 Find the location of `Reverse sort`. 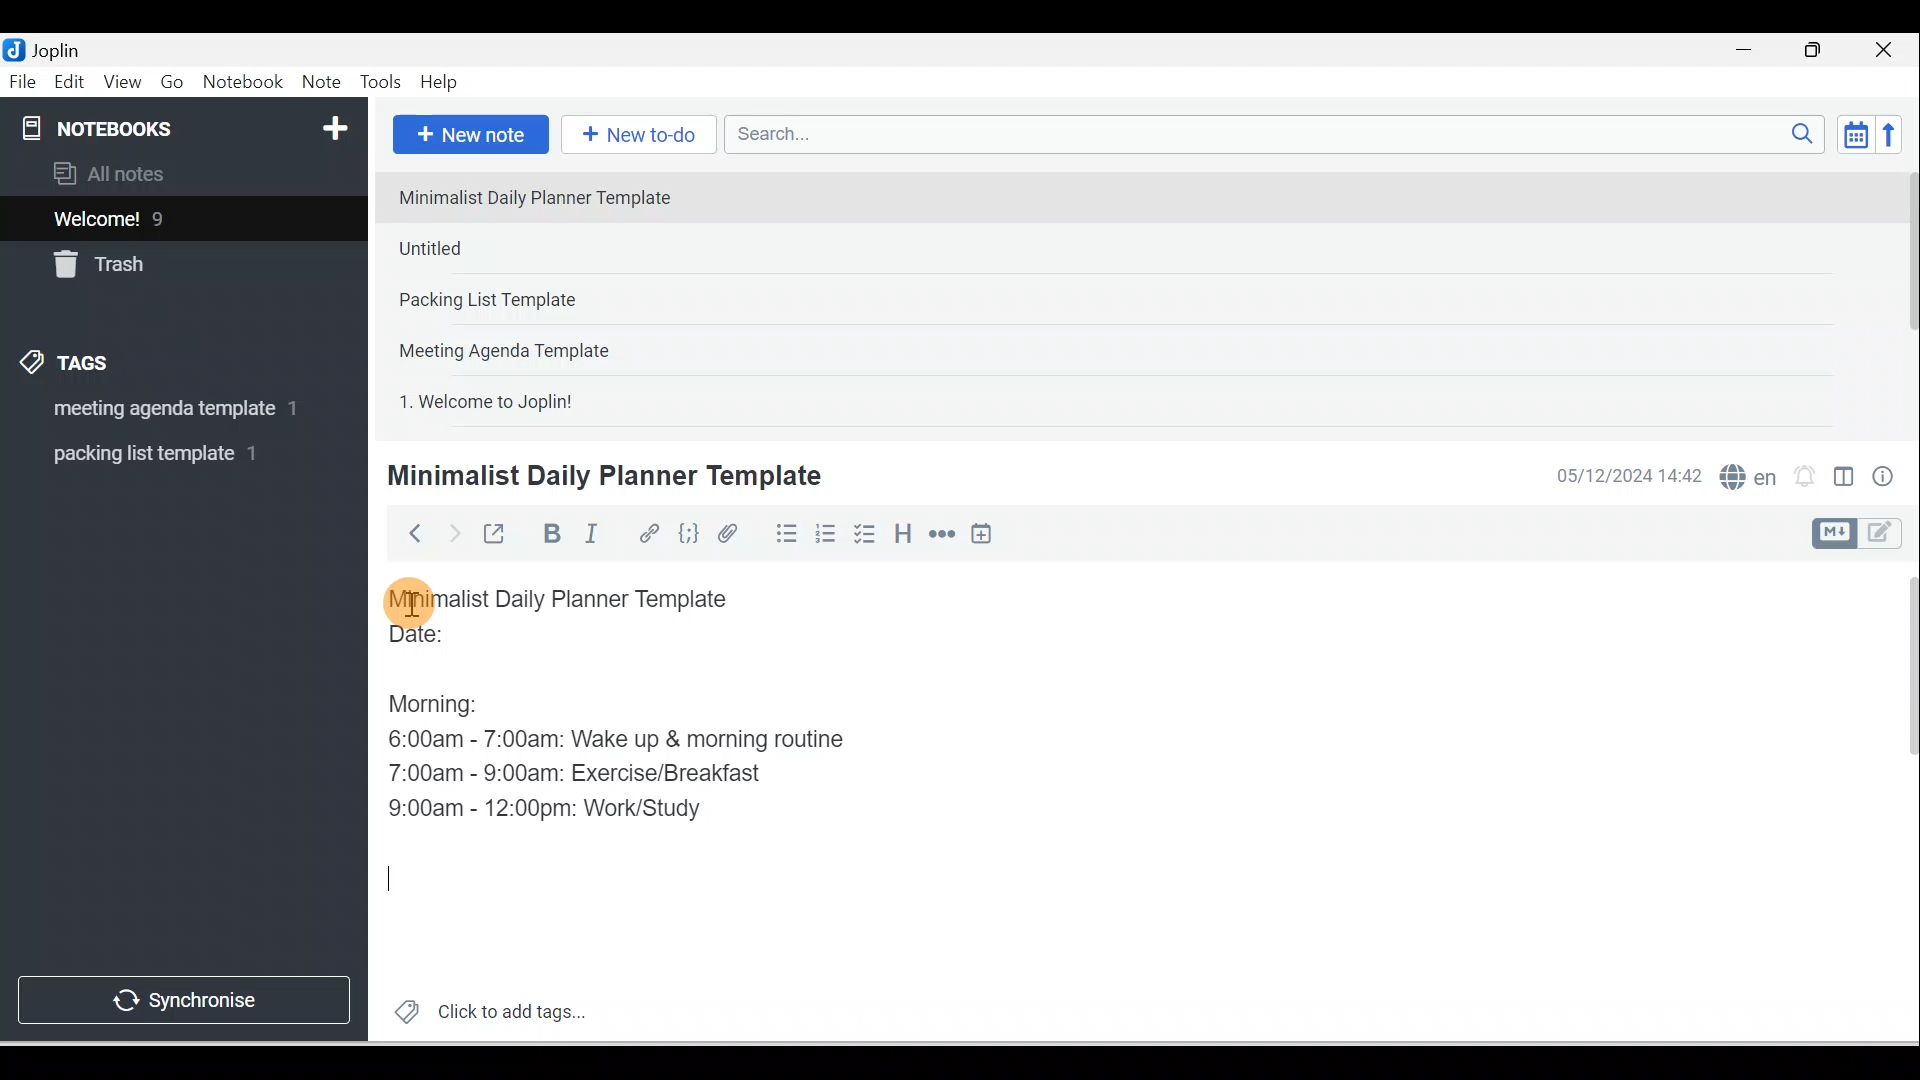

Reverse sort is located at coordinates (1895, 134).